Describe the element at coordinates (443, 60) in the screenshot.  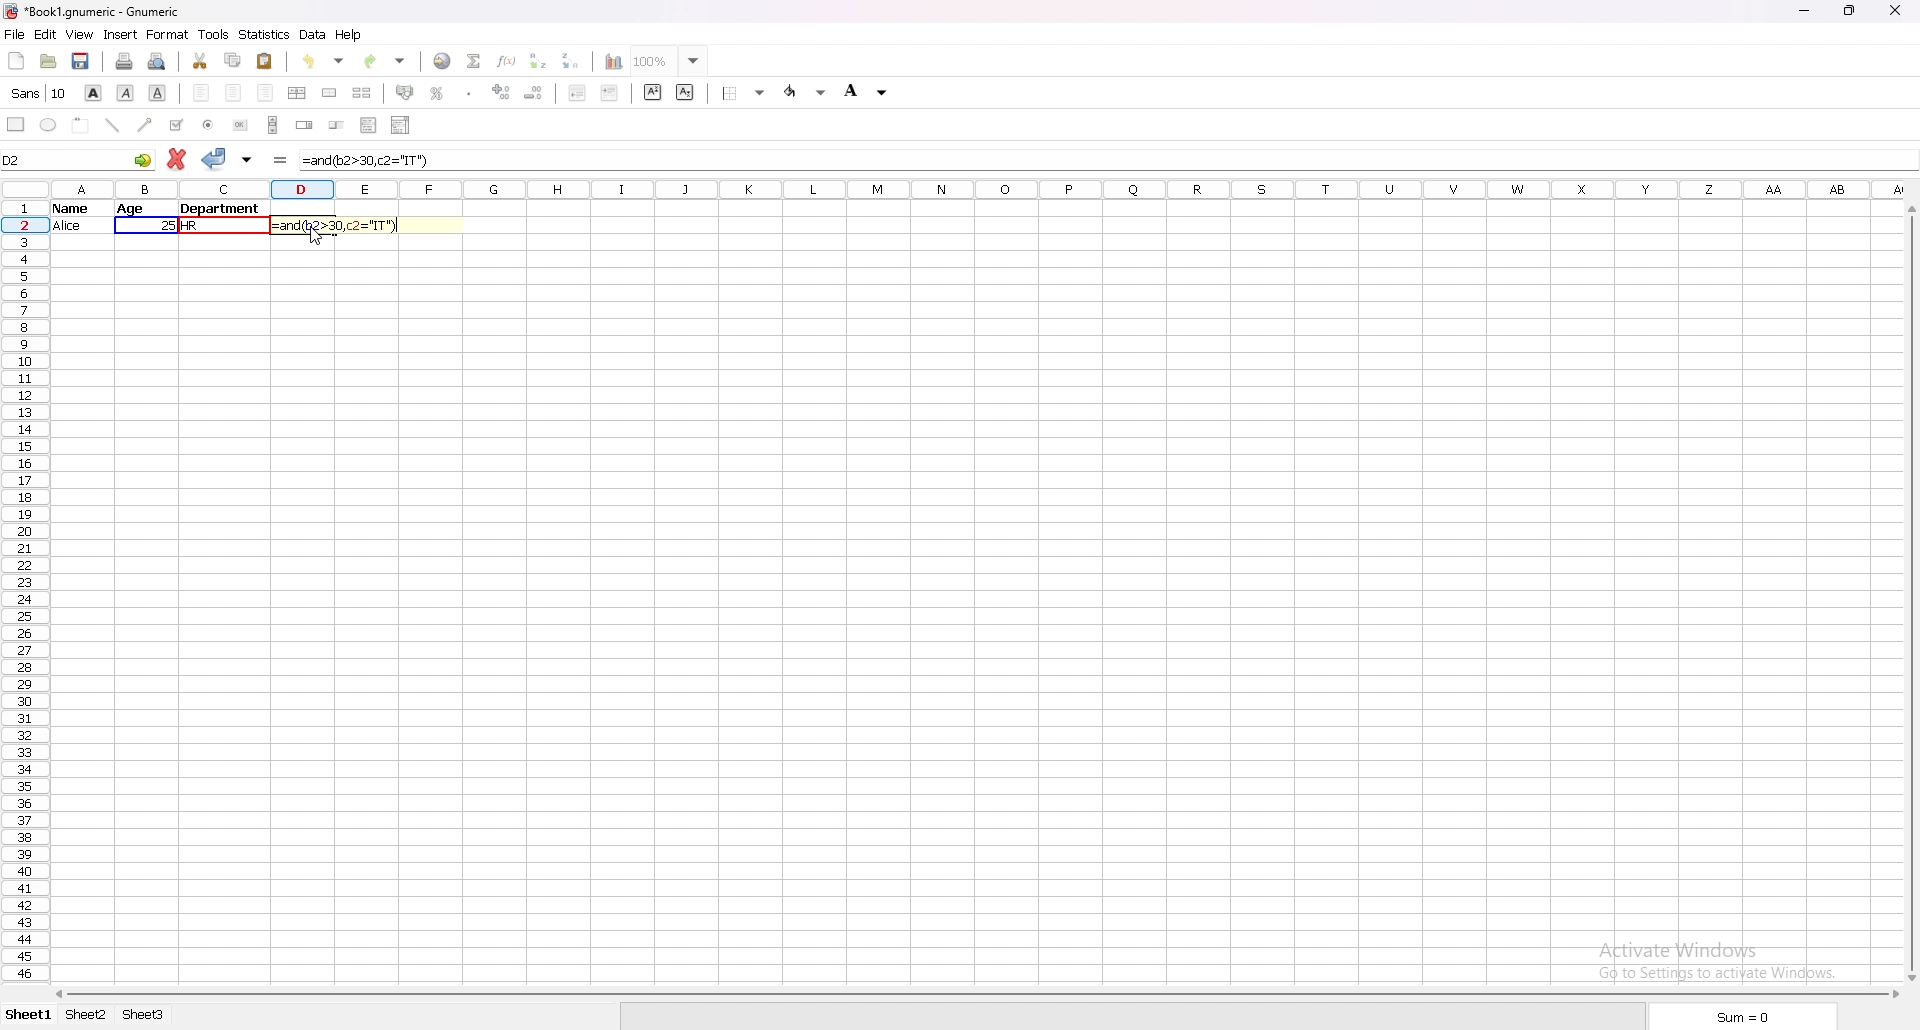
I see `hyperlink` at that location.